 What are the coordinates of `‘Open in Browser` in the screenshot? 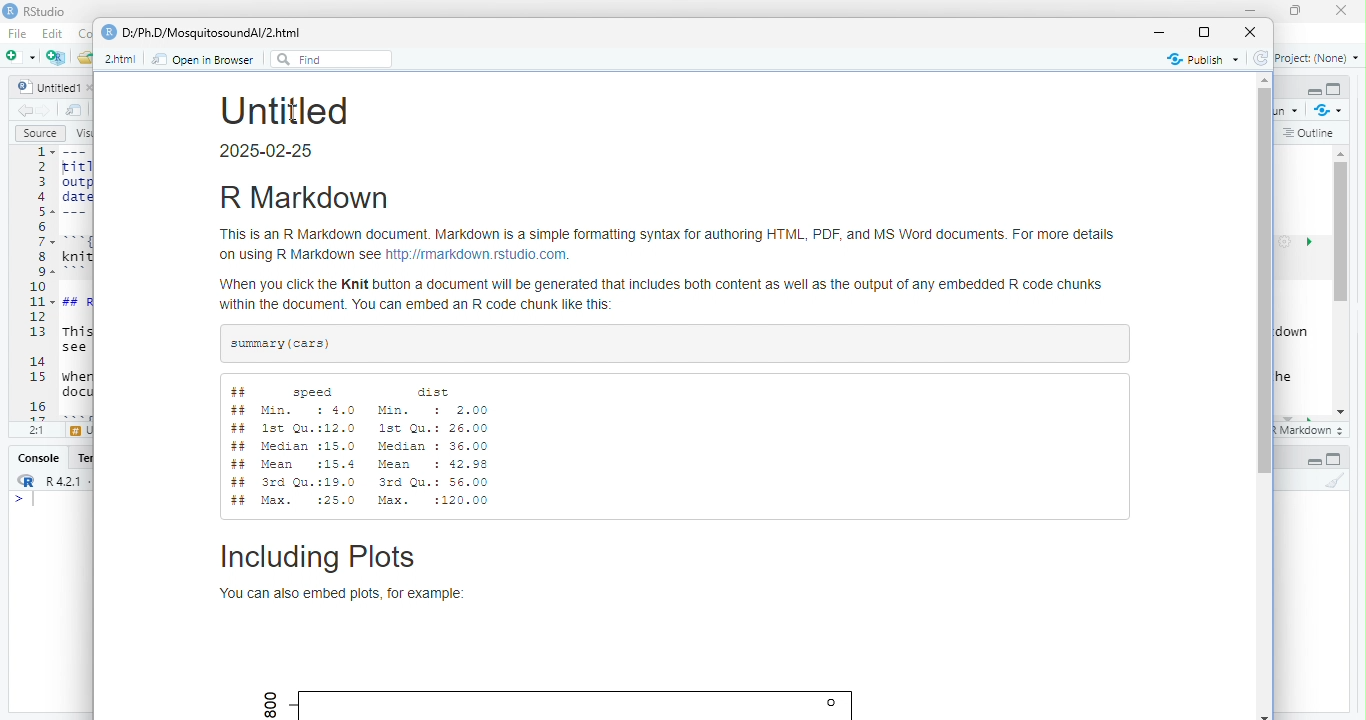 It's located at (201, 59).